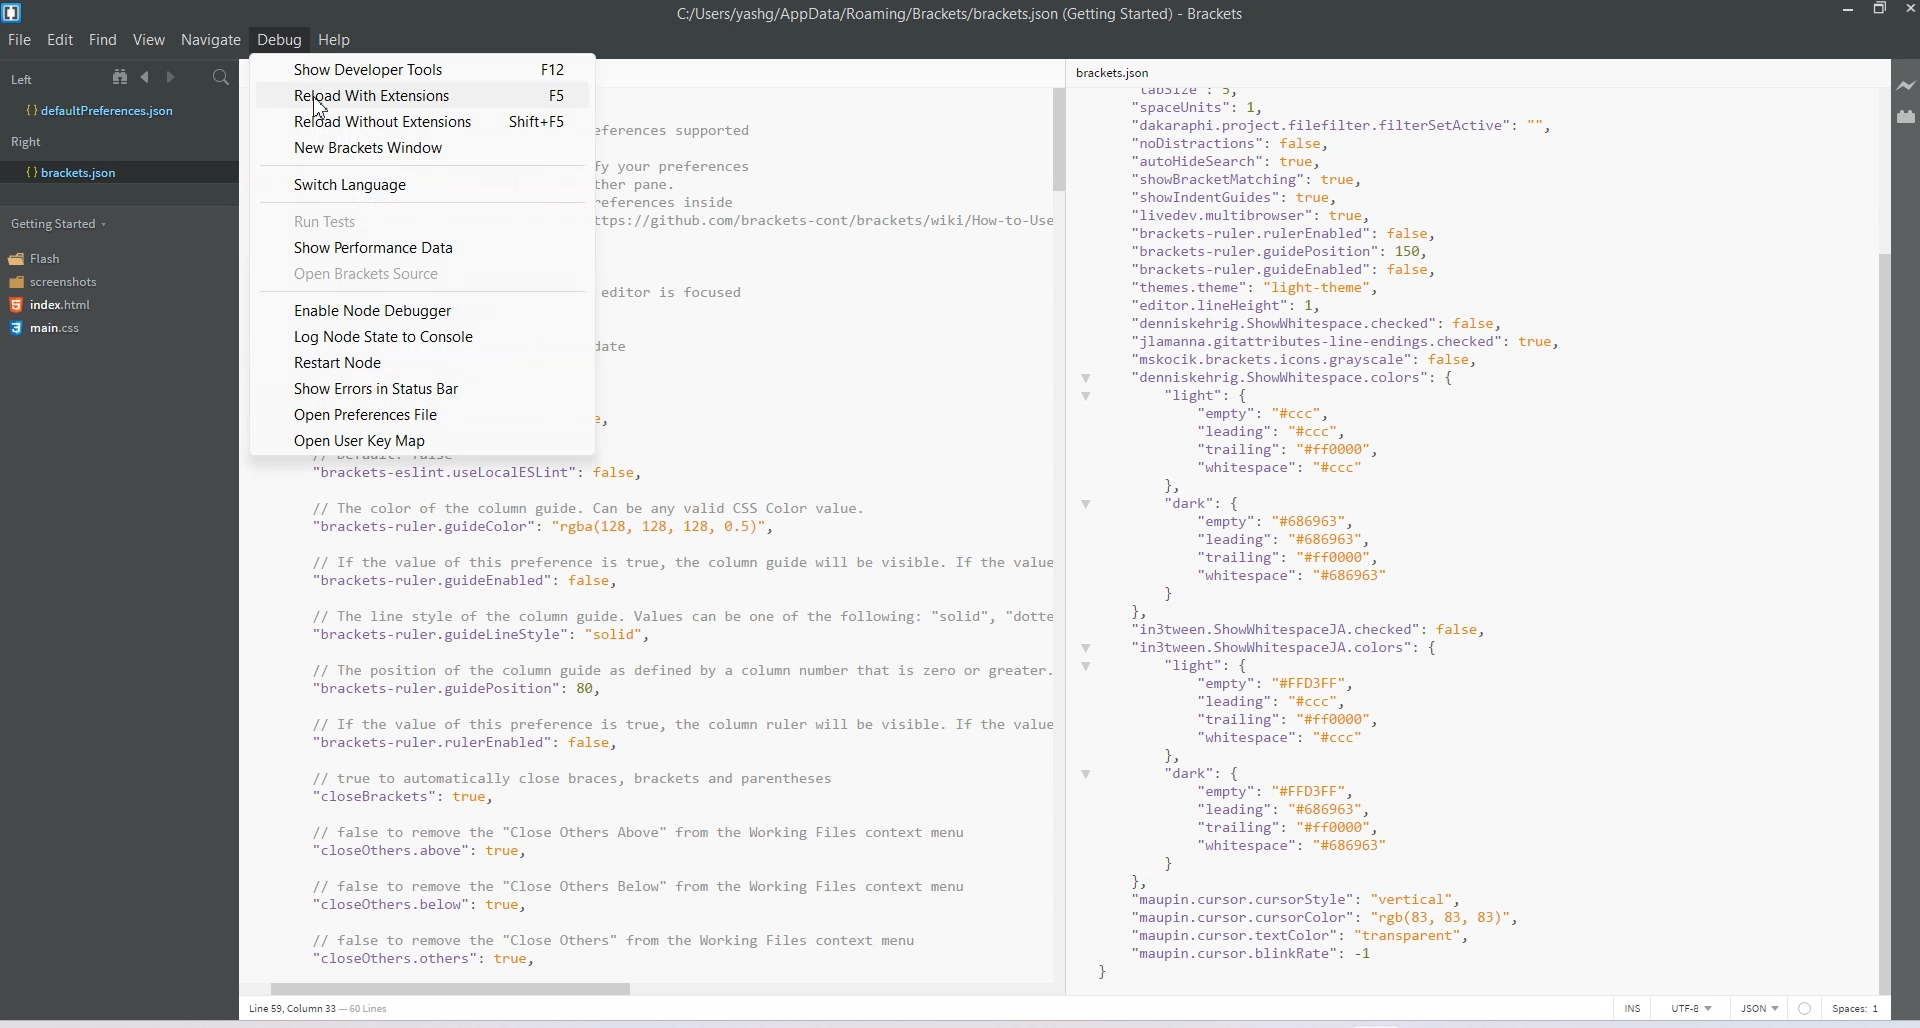  Describe the element at coordinates (418, 95) in the screenshot. I see `Reload With Extensions F5` at that location.